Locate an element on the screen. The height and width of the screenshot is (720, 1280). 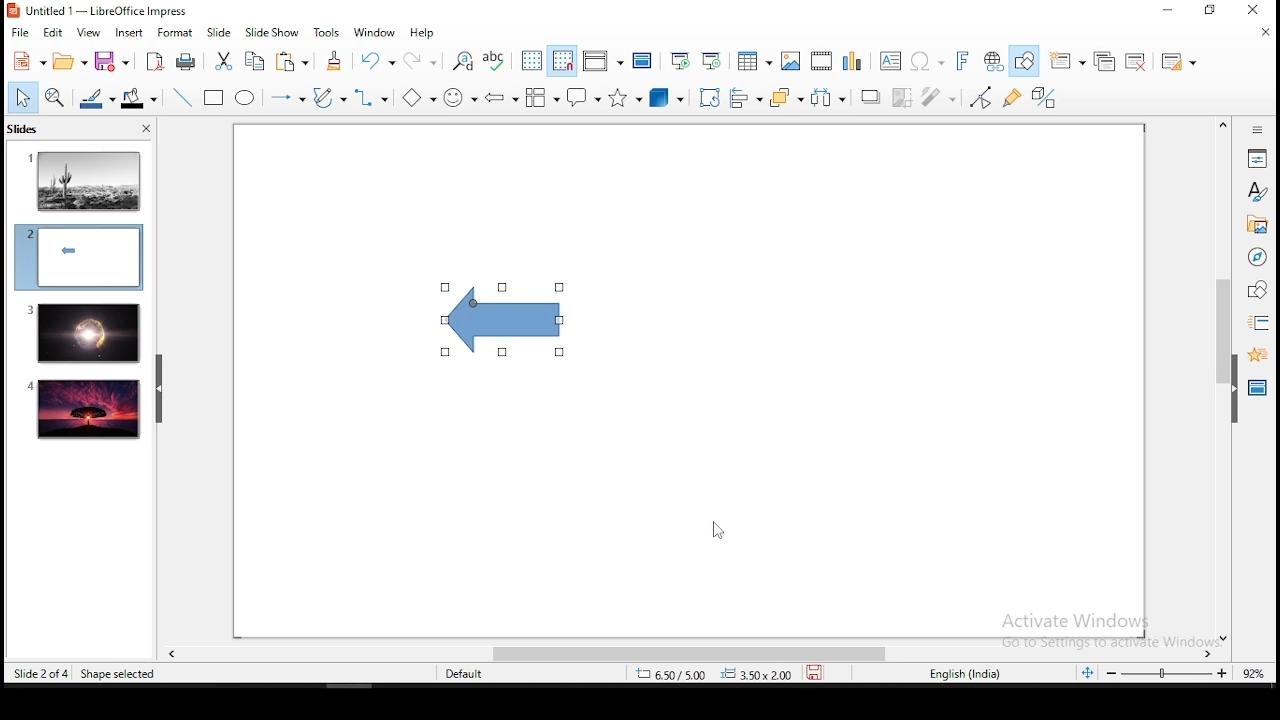
export as pdf is located at coordinates (154, 60).